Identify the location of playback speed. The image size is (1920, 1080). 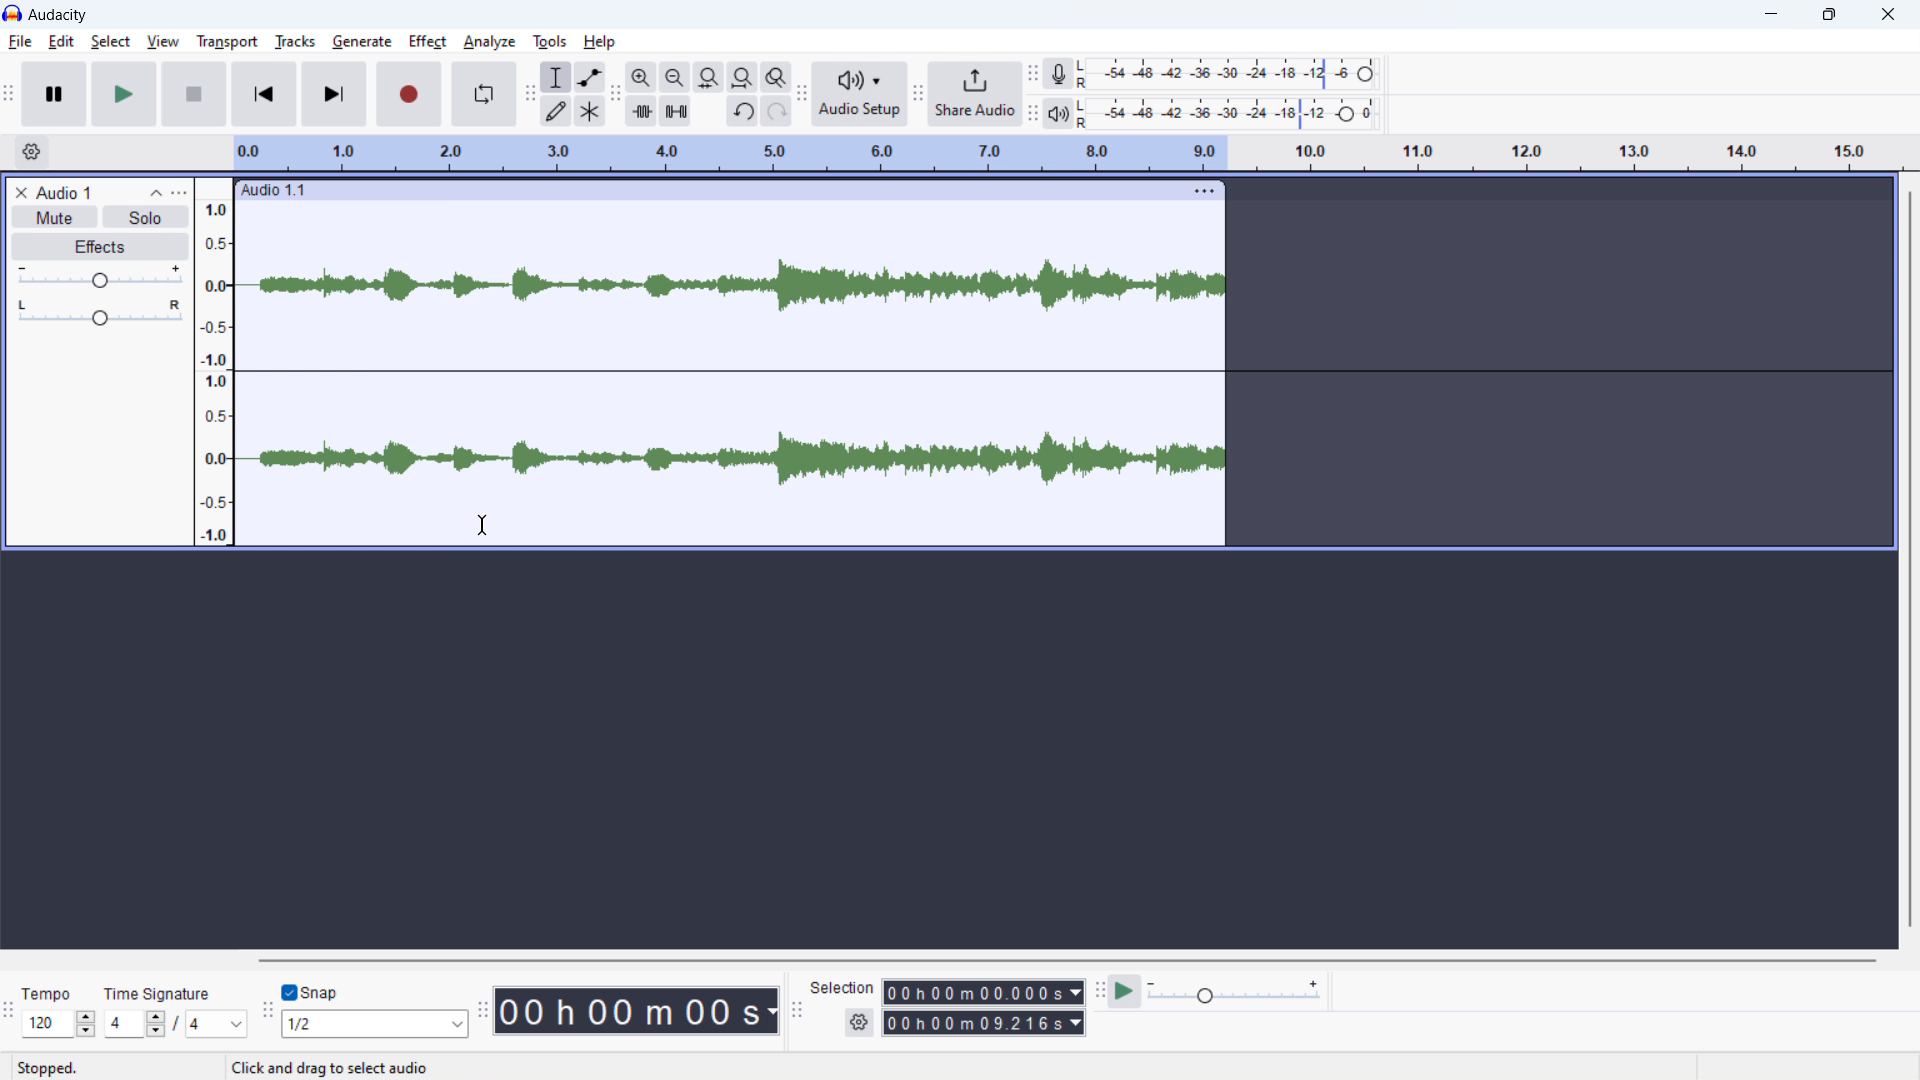
(1236, 992).